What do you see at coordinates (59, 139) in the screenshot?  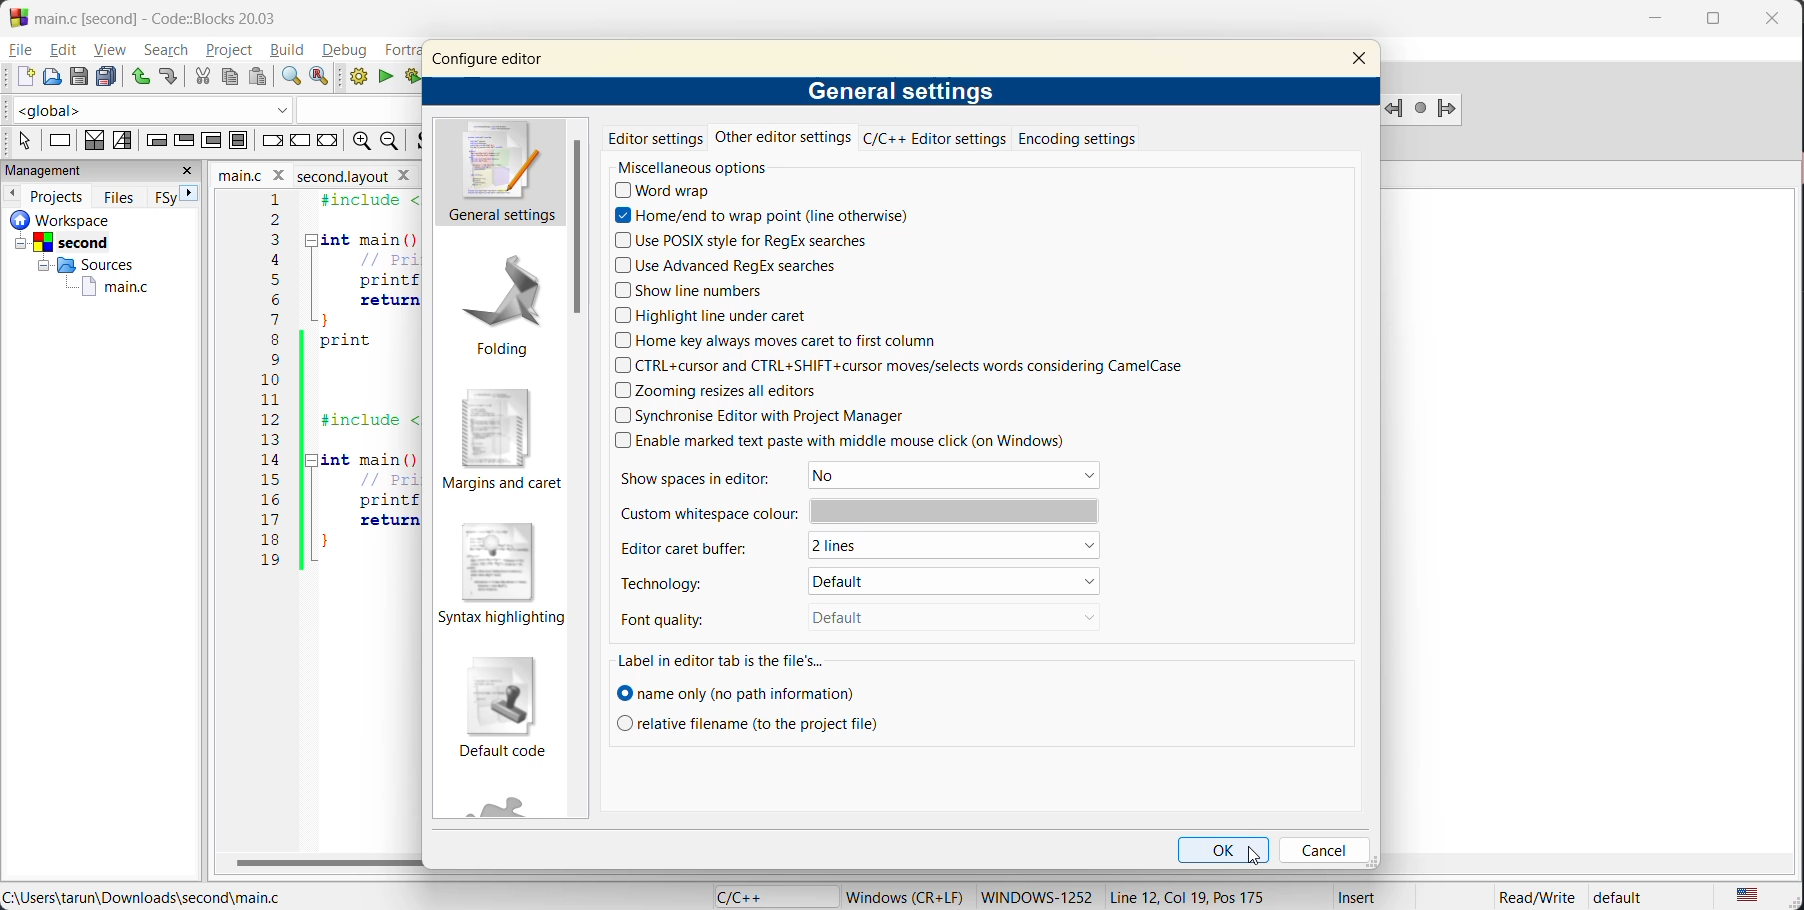 I see `instruction` at bounding box center [59, 139].